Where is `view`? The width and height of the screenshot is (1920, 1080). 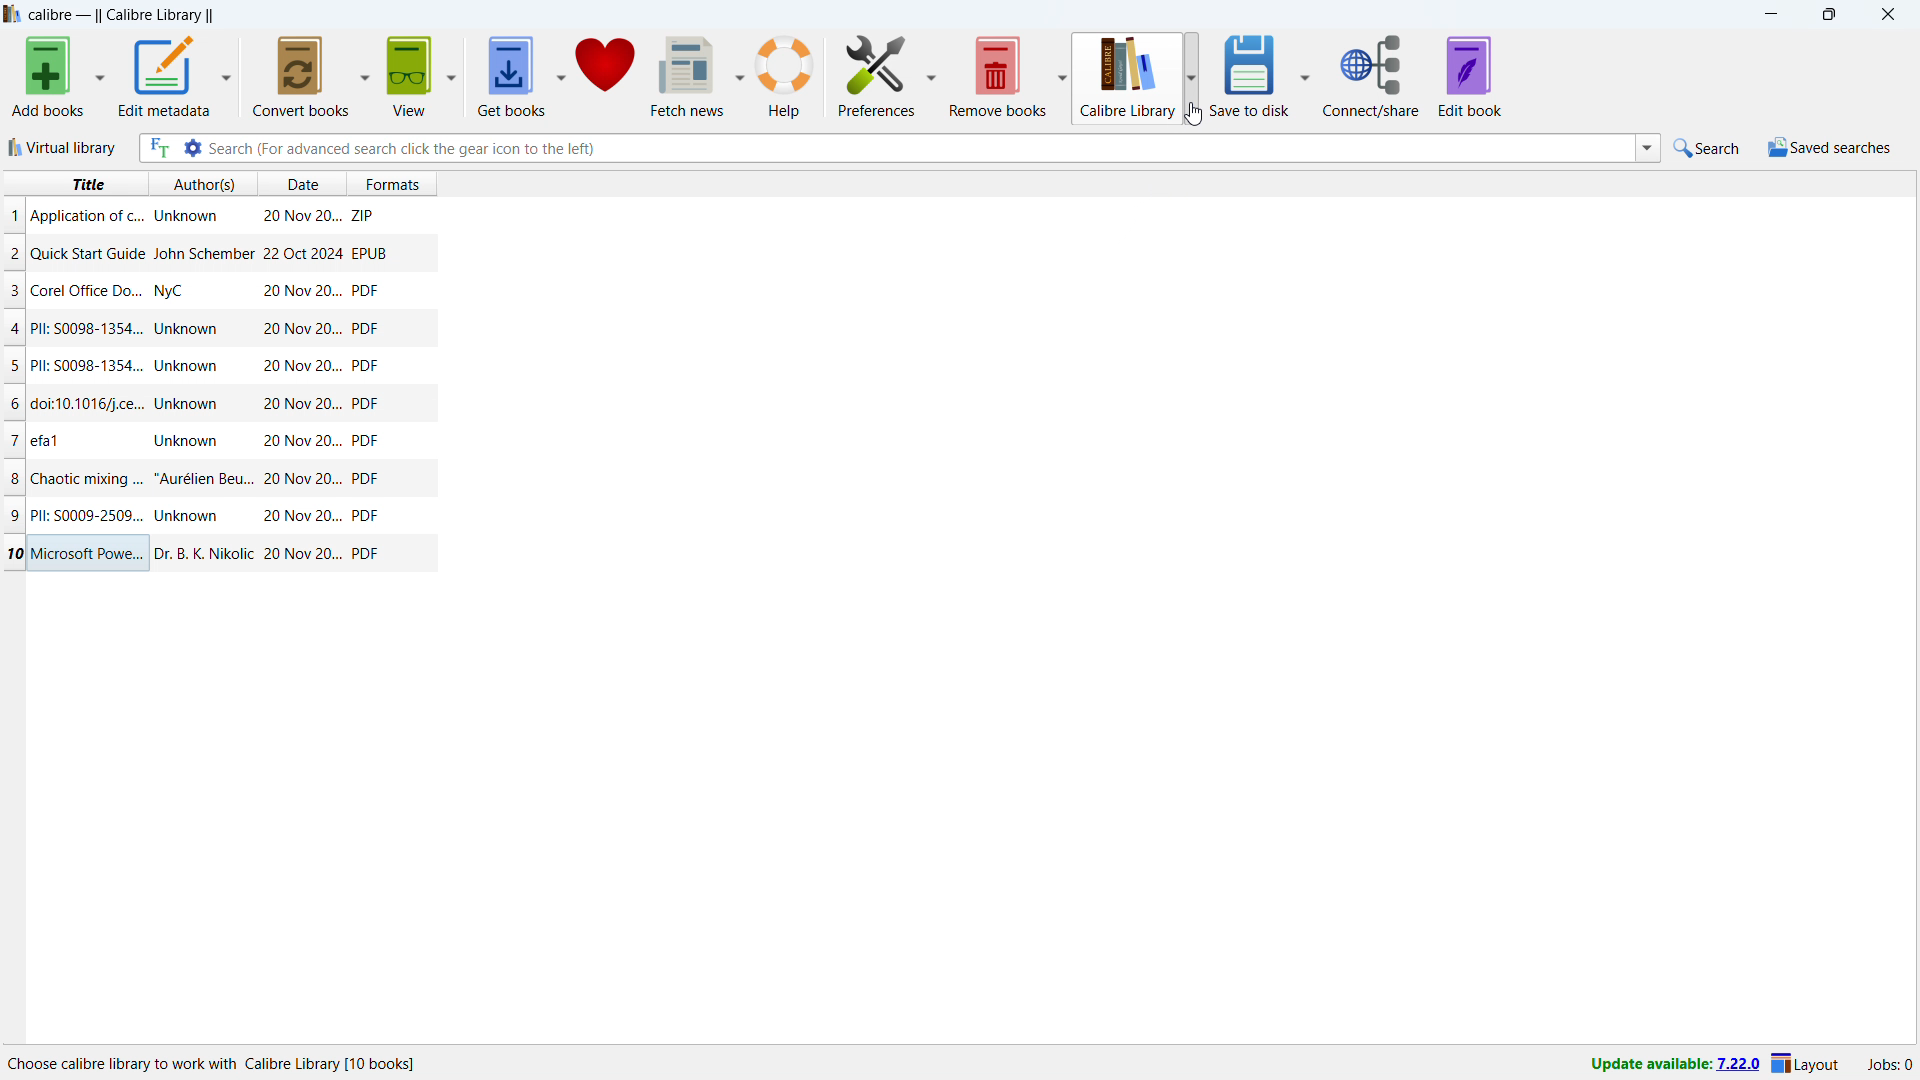
view is located at coordinates (409, 76).